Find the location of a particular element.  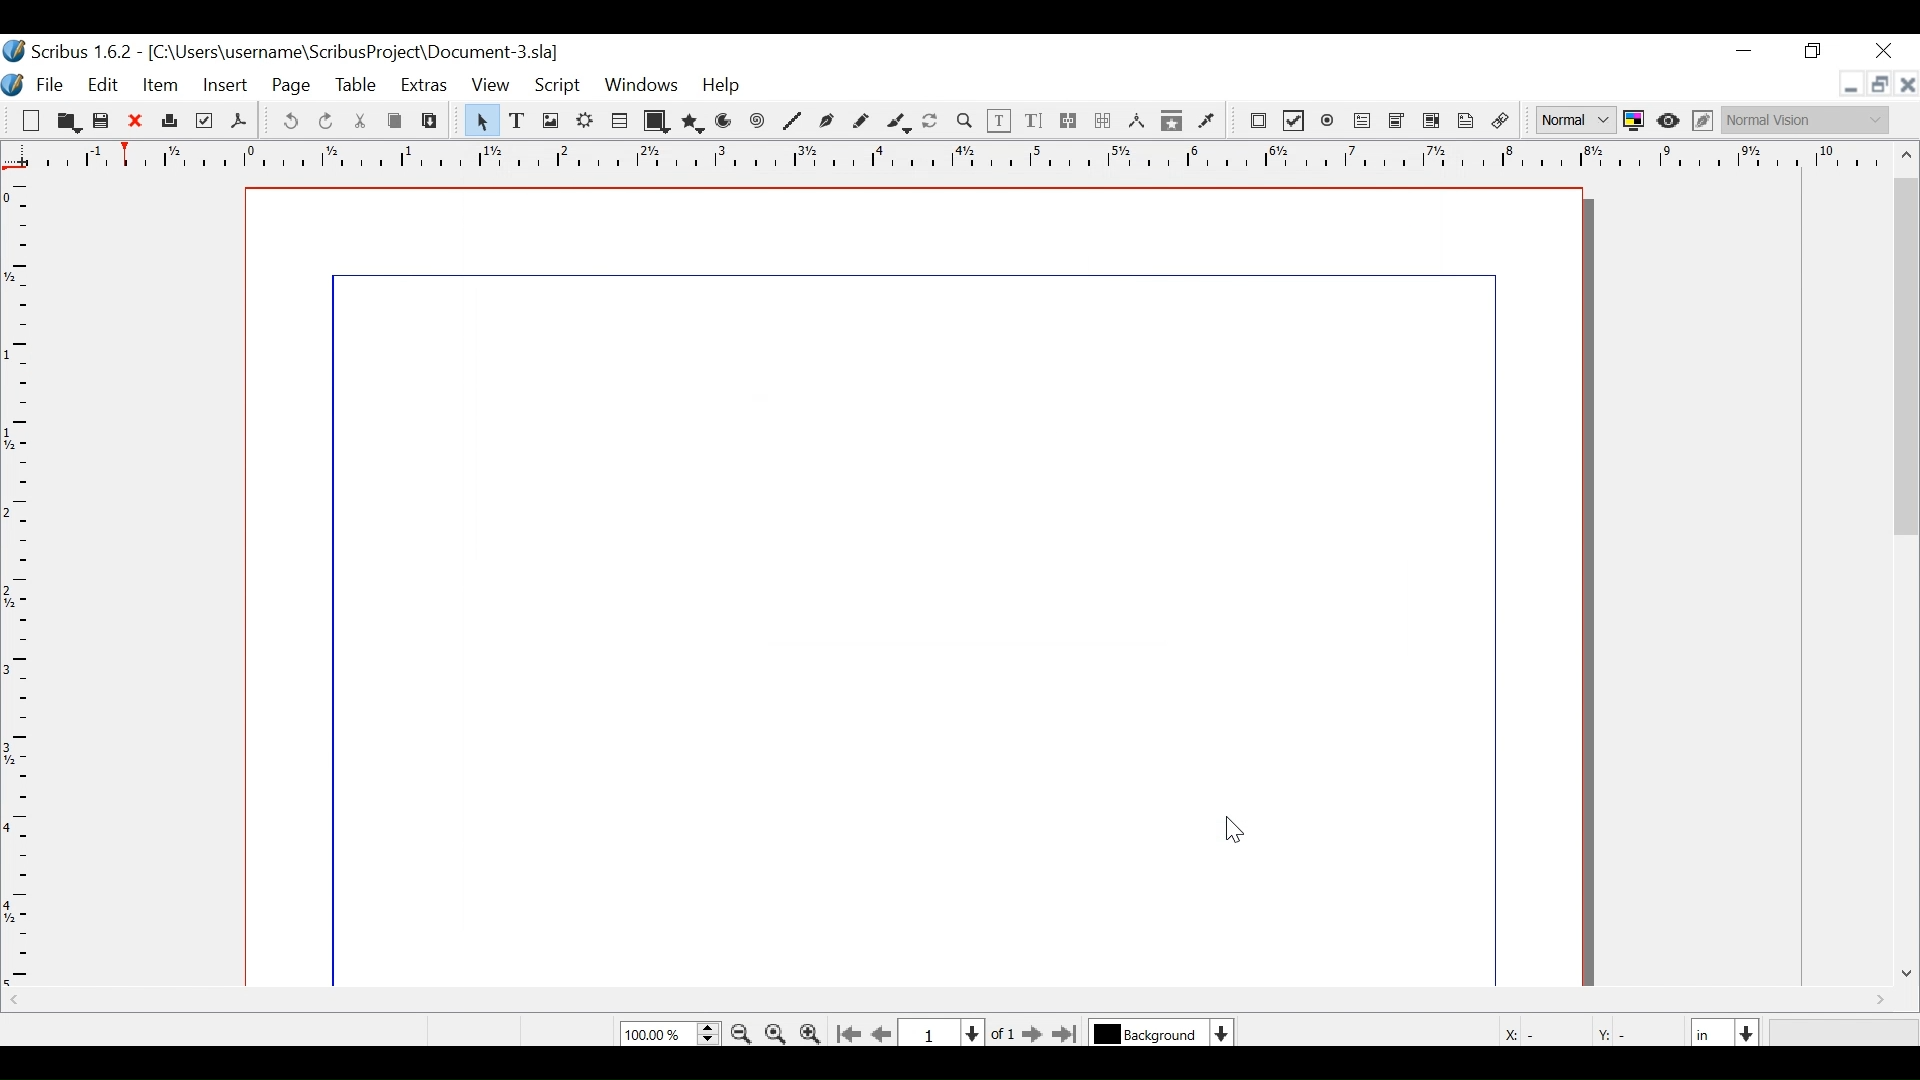

link Text frames is located at coordinates (1070, 122).